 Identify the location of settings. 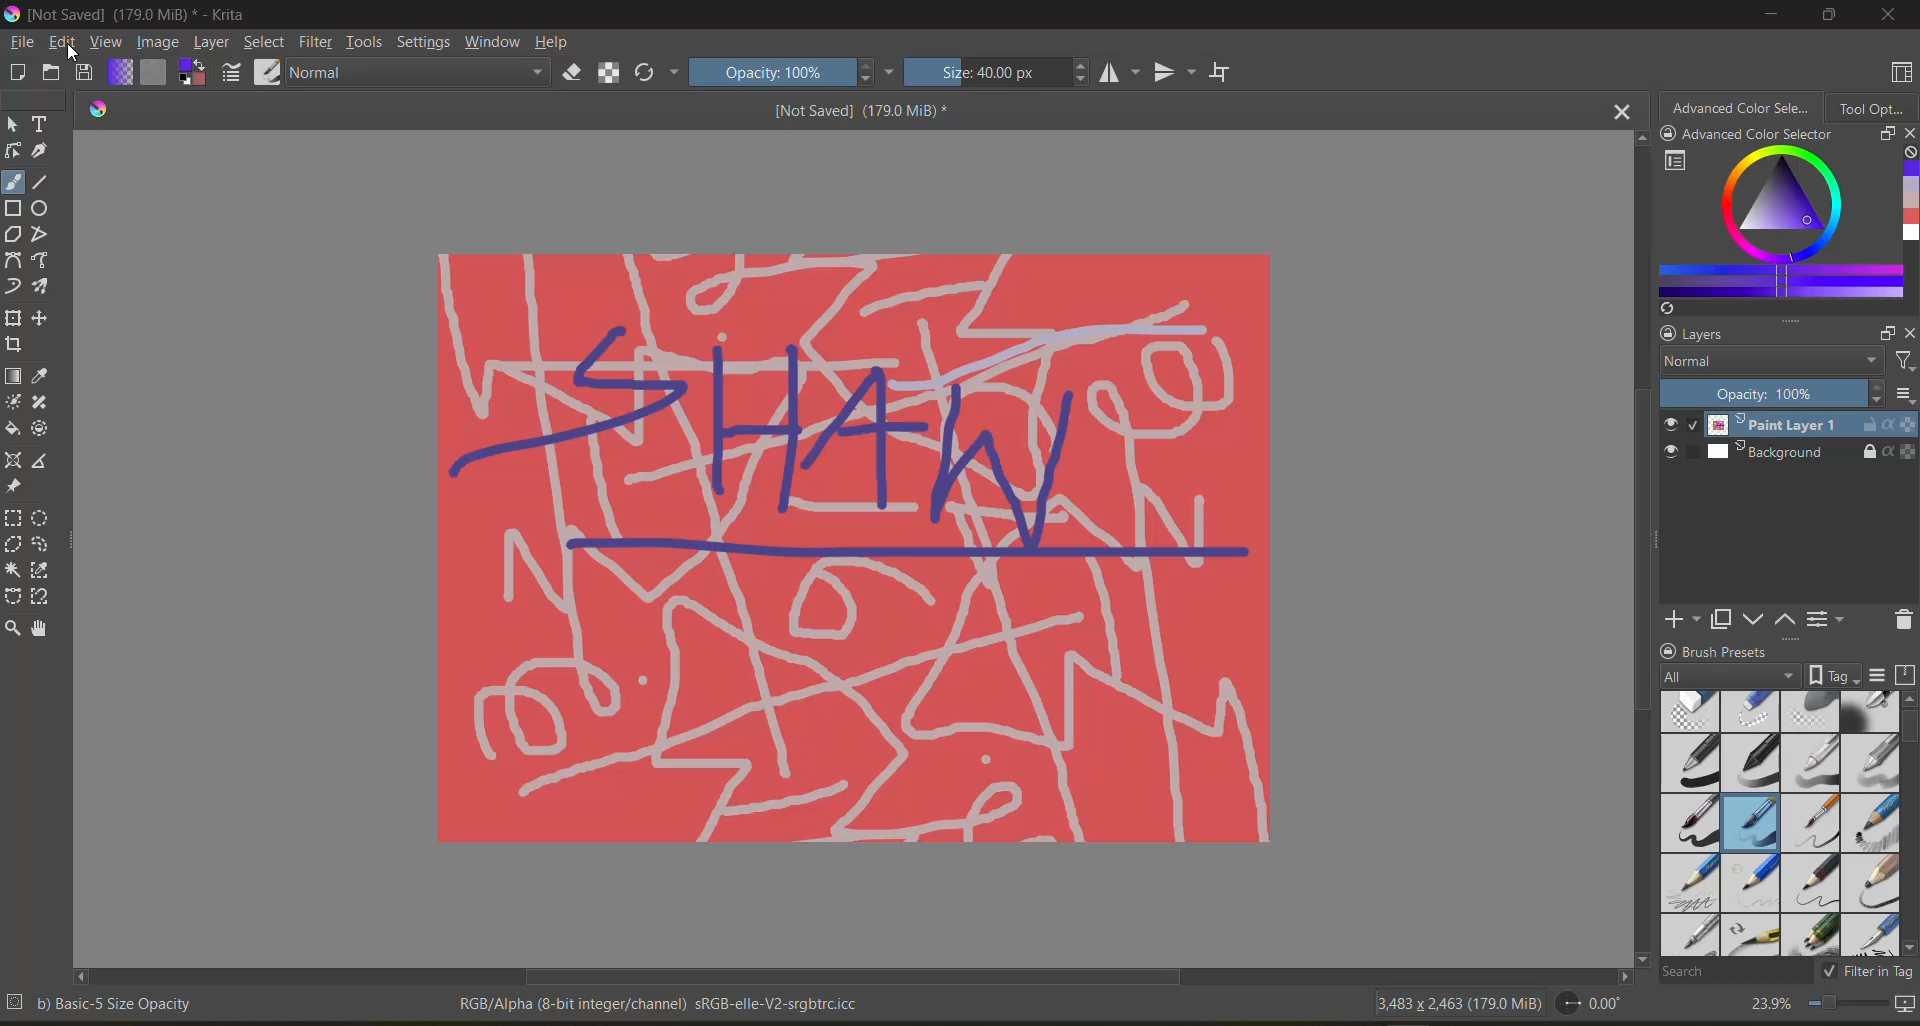
(423, 40).